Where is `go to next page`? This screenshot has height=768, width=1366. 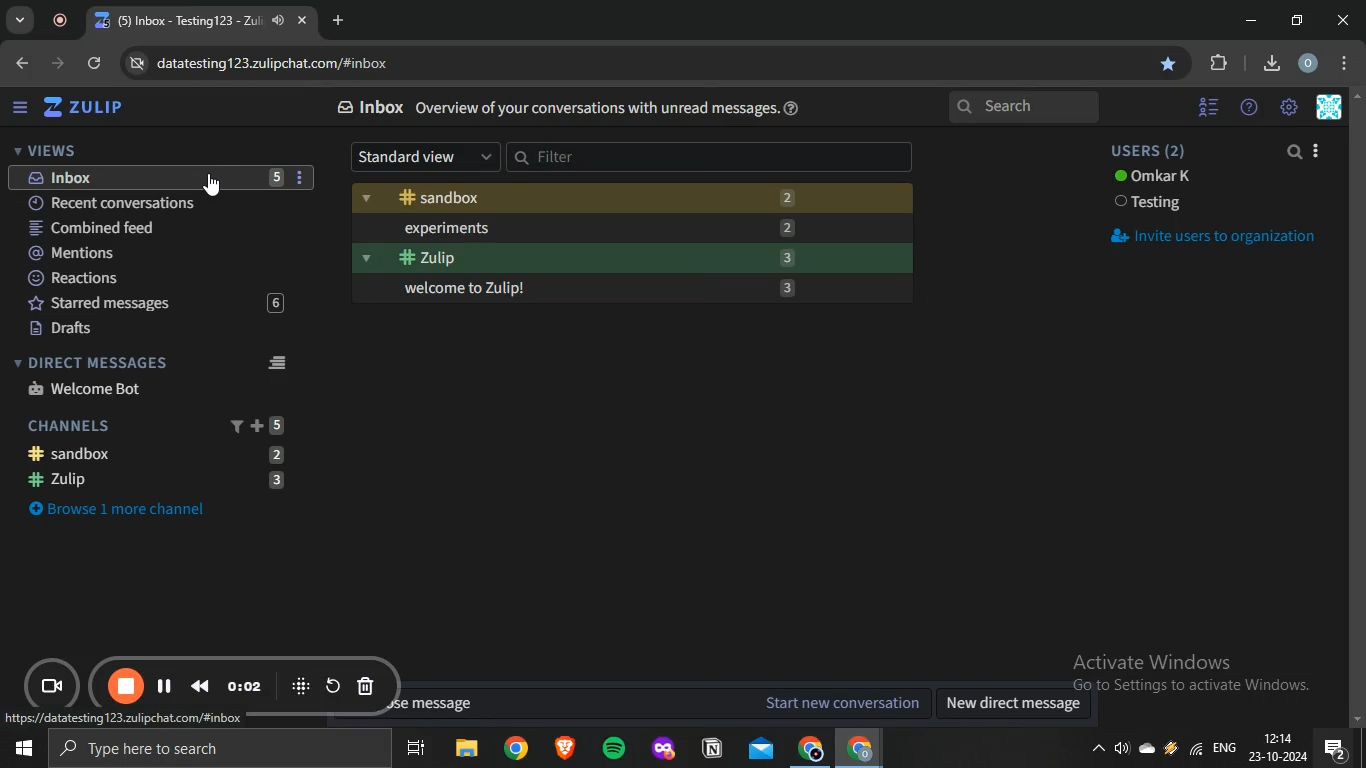
go to next page is located at coordinates (60, 63).